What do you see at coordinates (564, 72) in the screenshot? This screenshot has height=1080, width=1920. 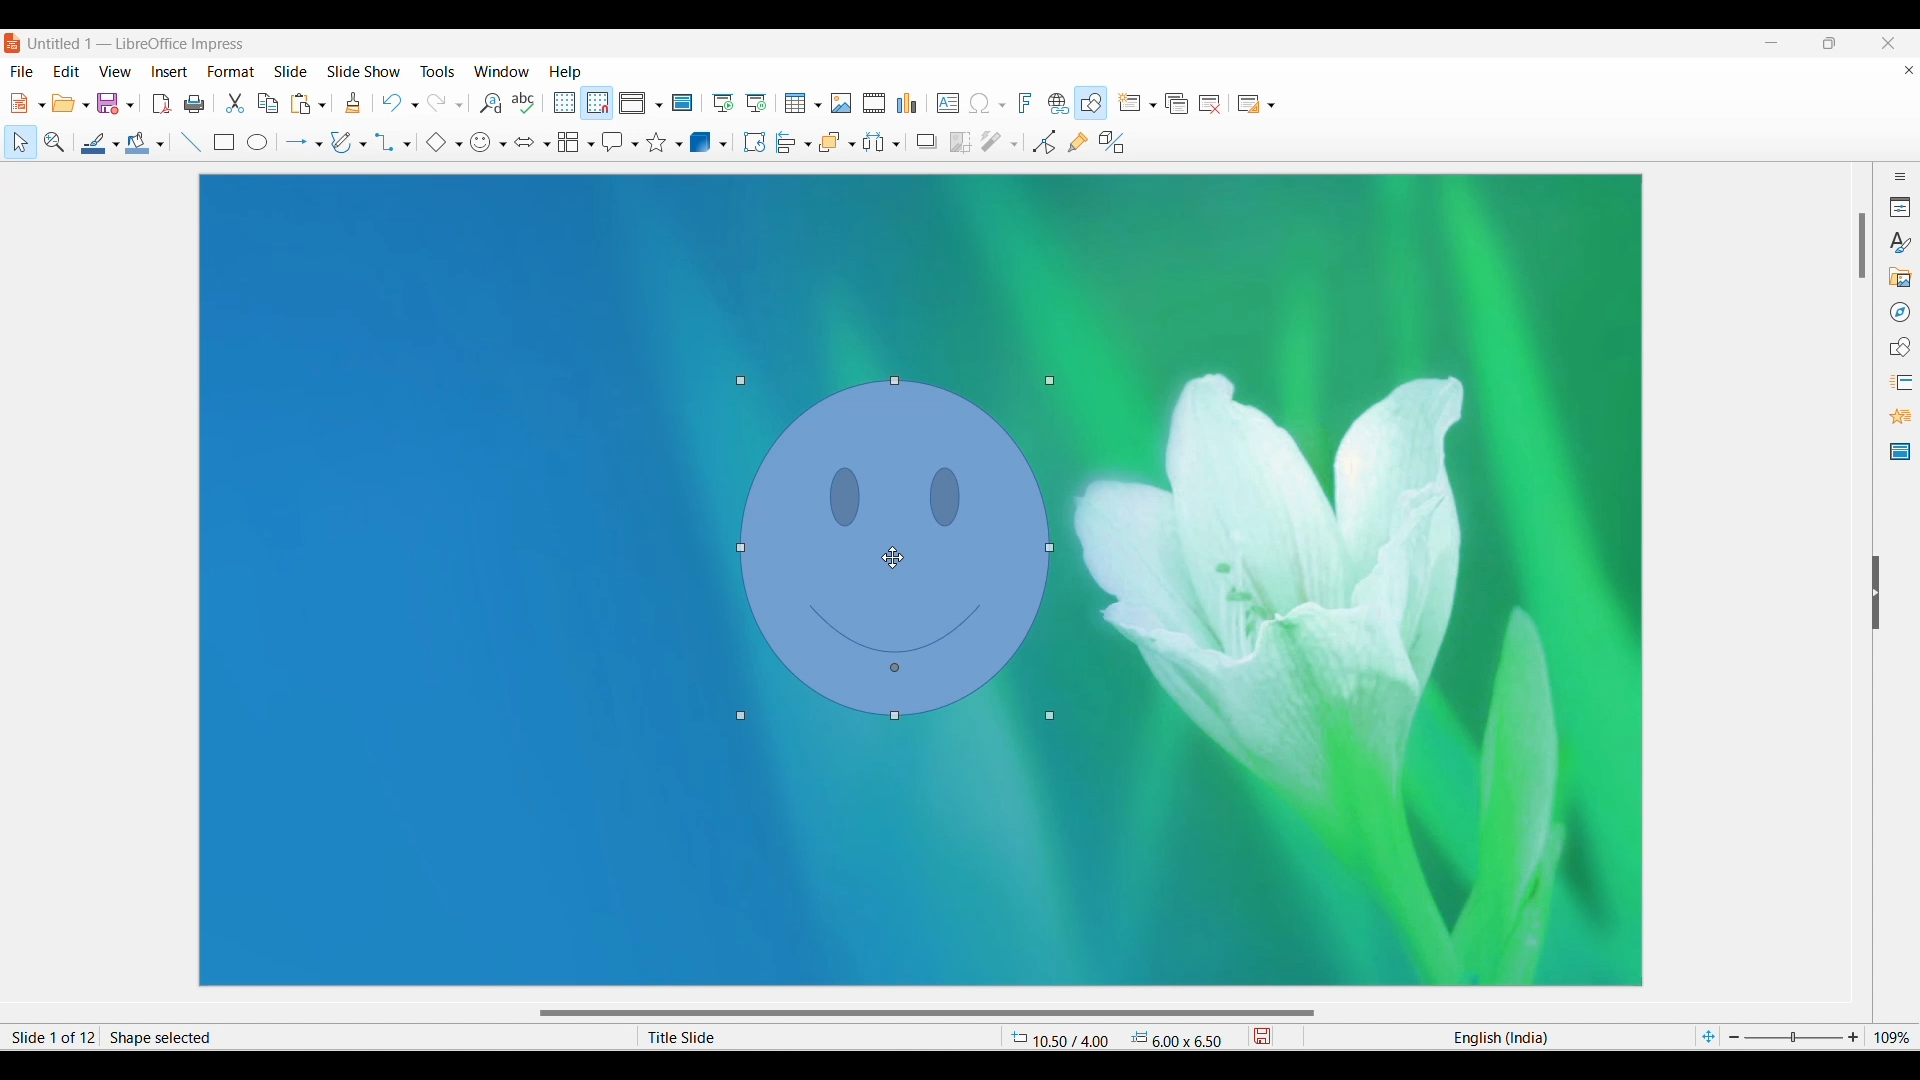 I see `Help` at bounding box center [564, 72].